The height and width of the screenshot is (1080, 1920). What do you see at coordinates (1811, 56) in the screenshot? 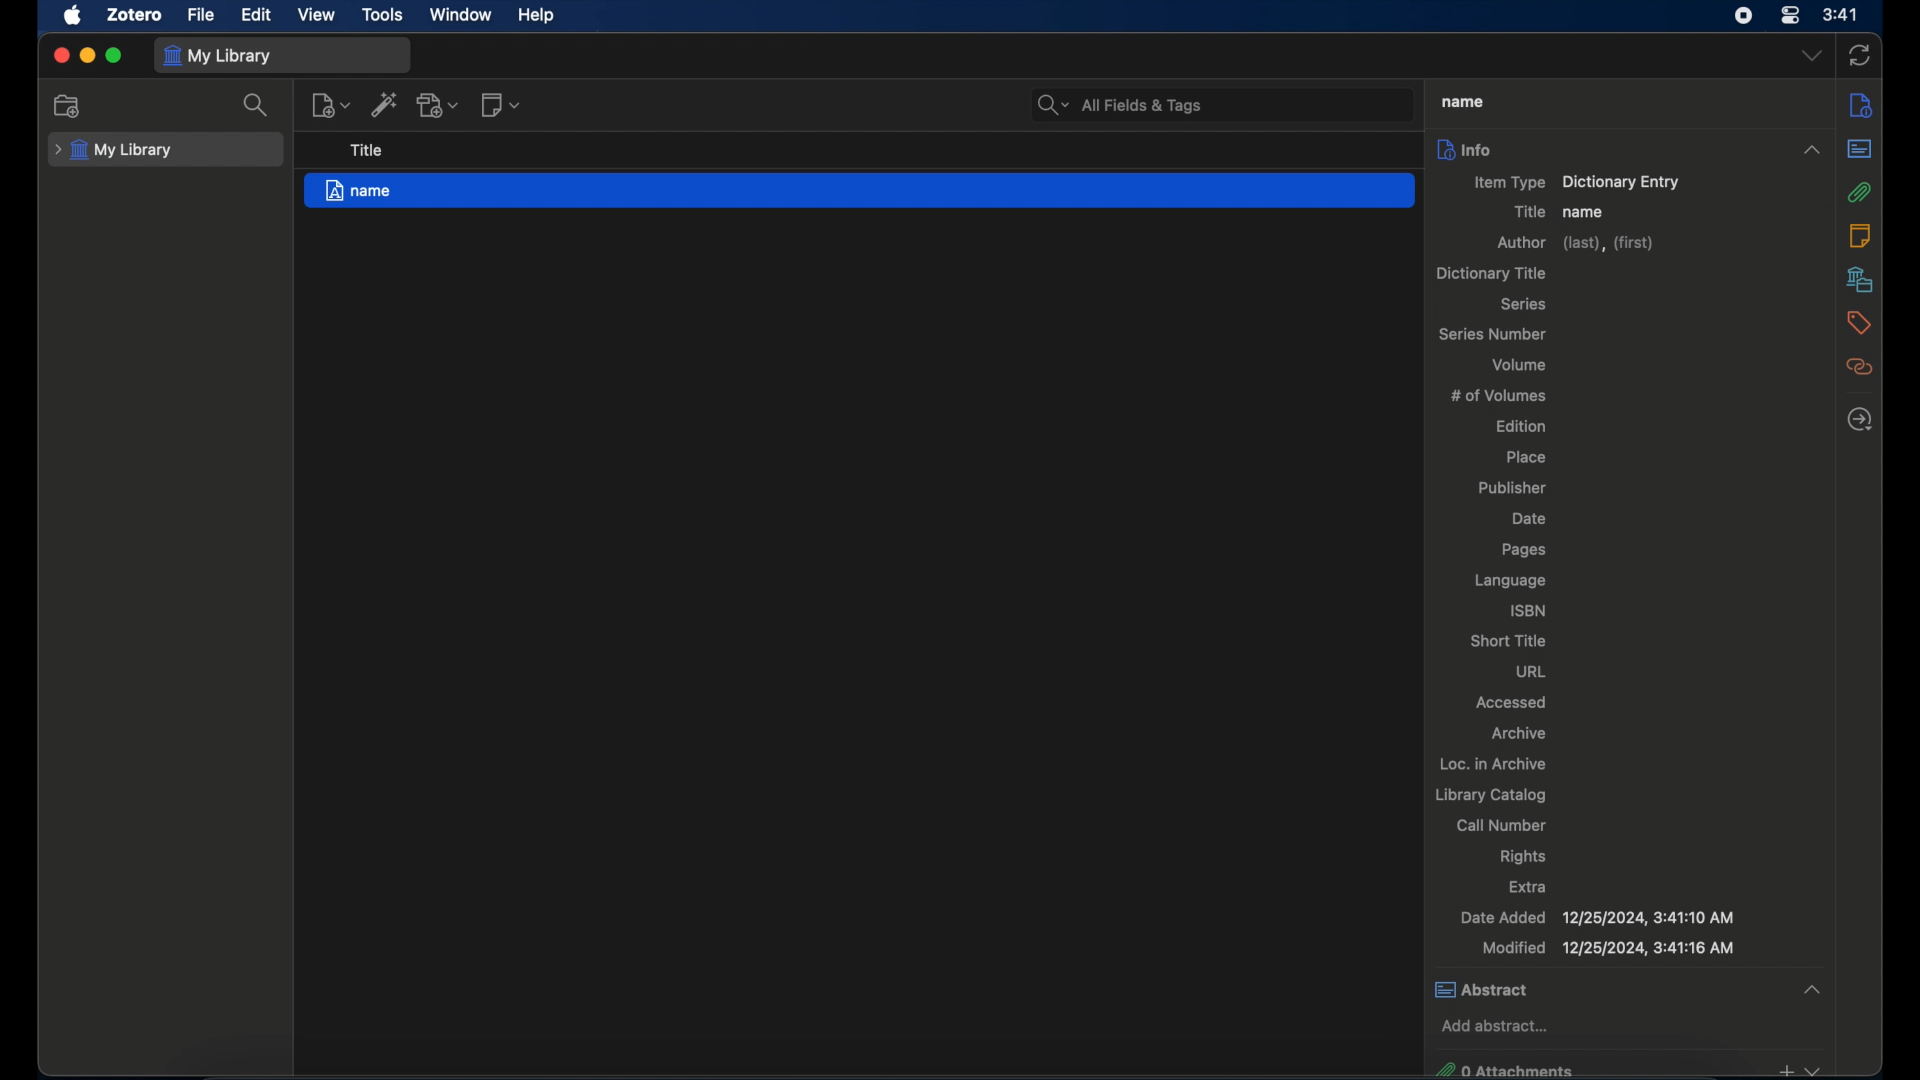
I see `dropdown` at bounding box center [1811, 56].